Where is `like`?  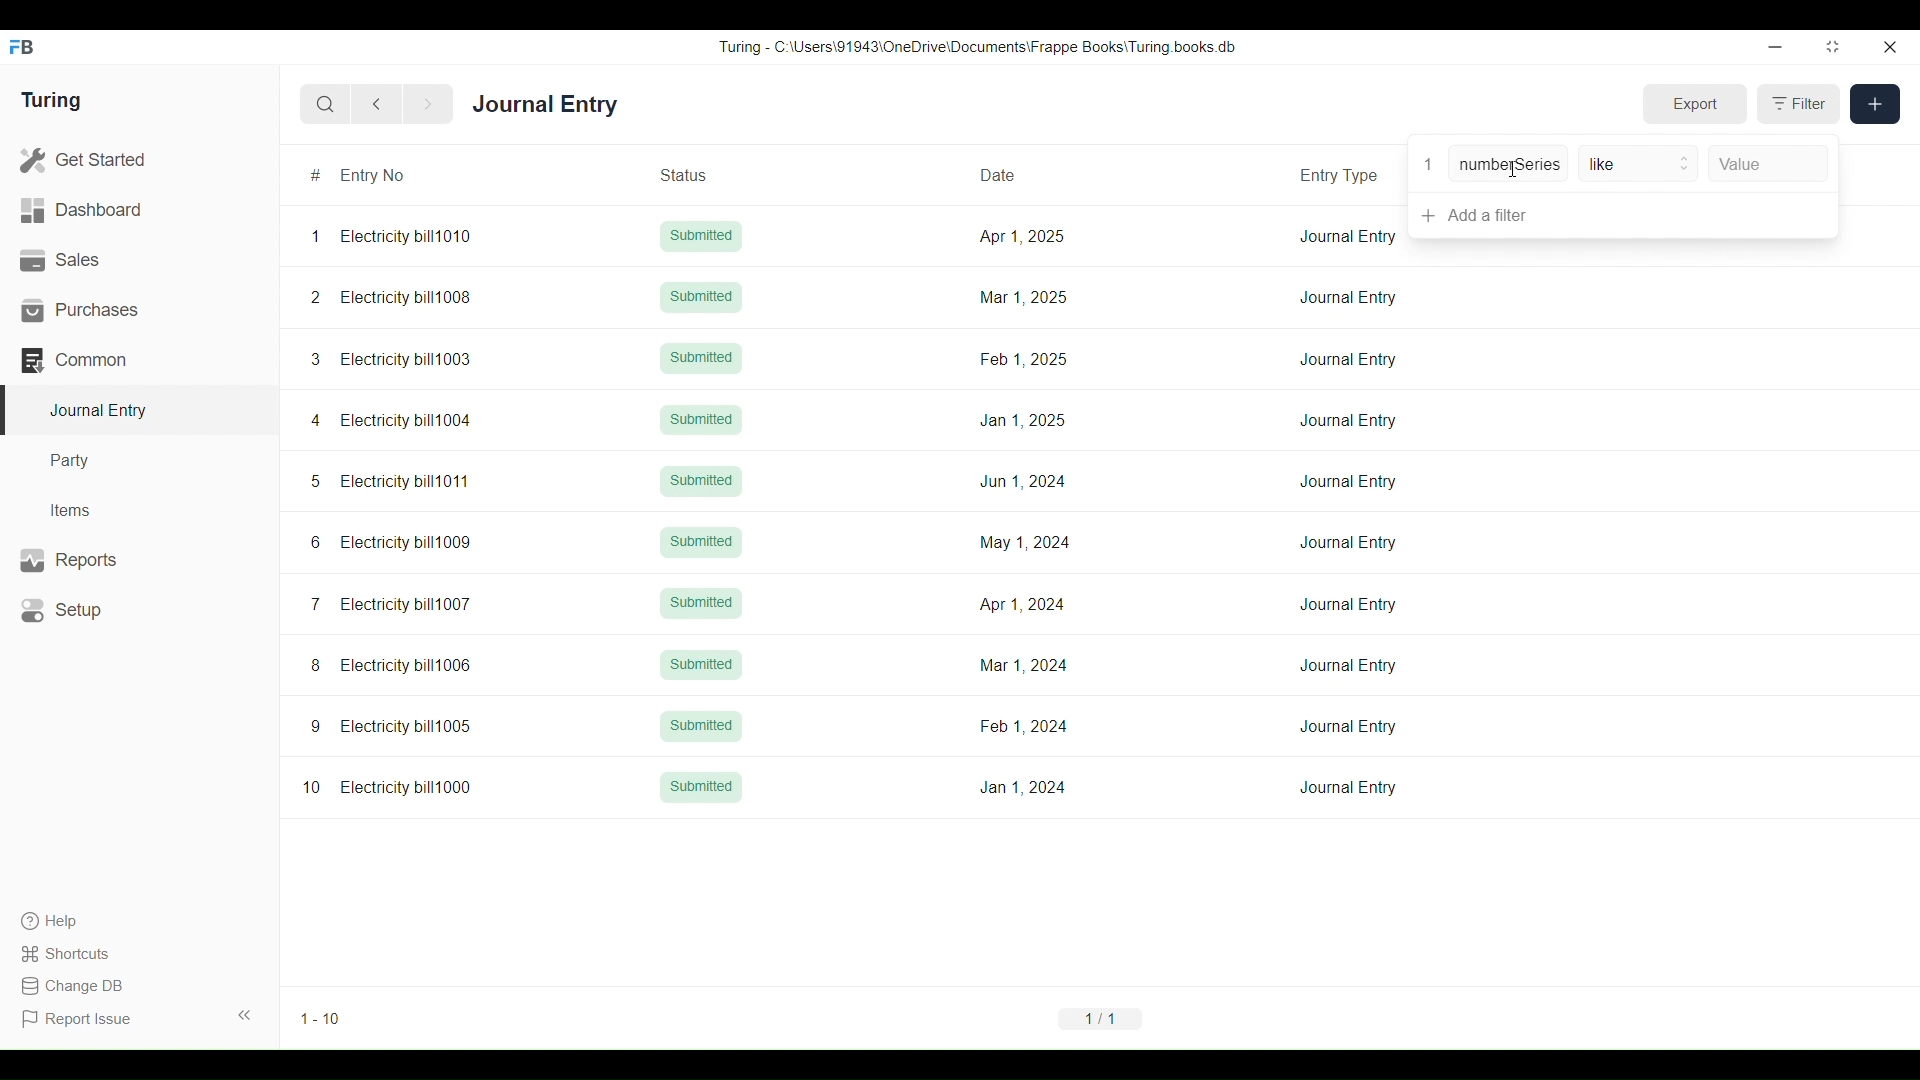 like is located at coordinates (1638, 163).